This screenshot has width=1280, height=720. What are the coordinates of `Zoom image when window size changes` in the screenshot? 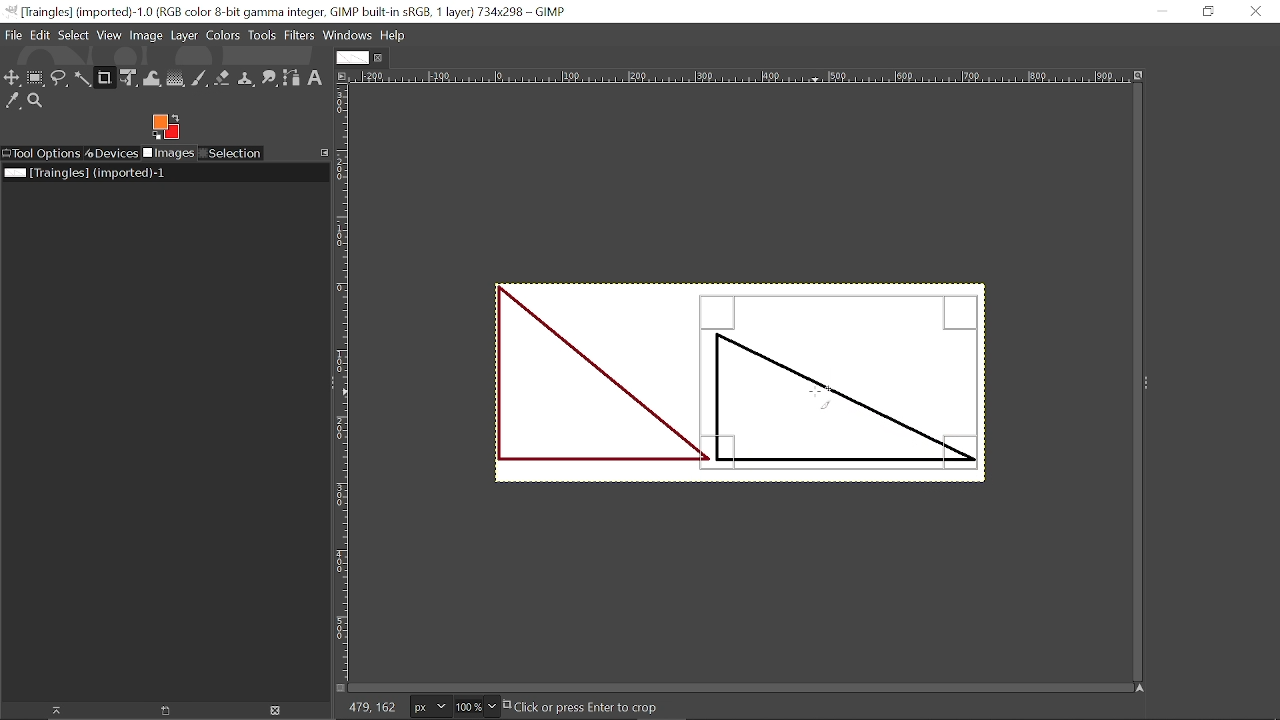 It's located at (1138, 74).